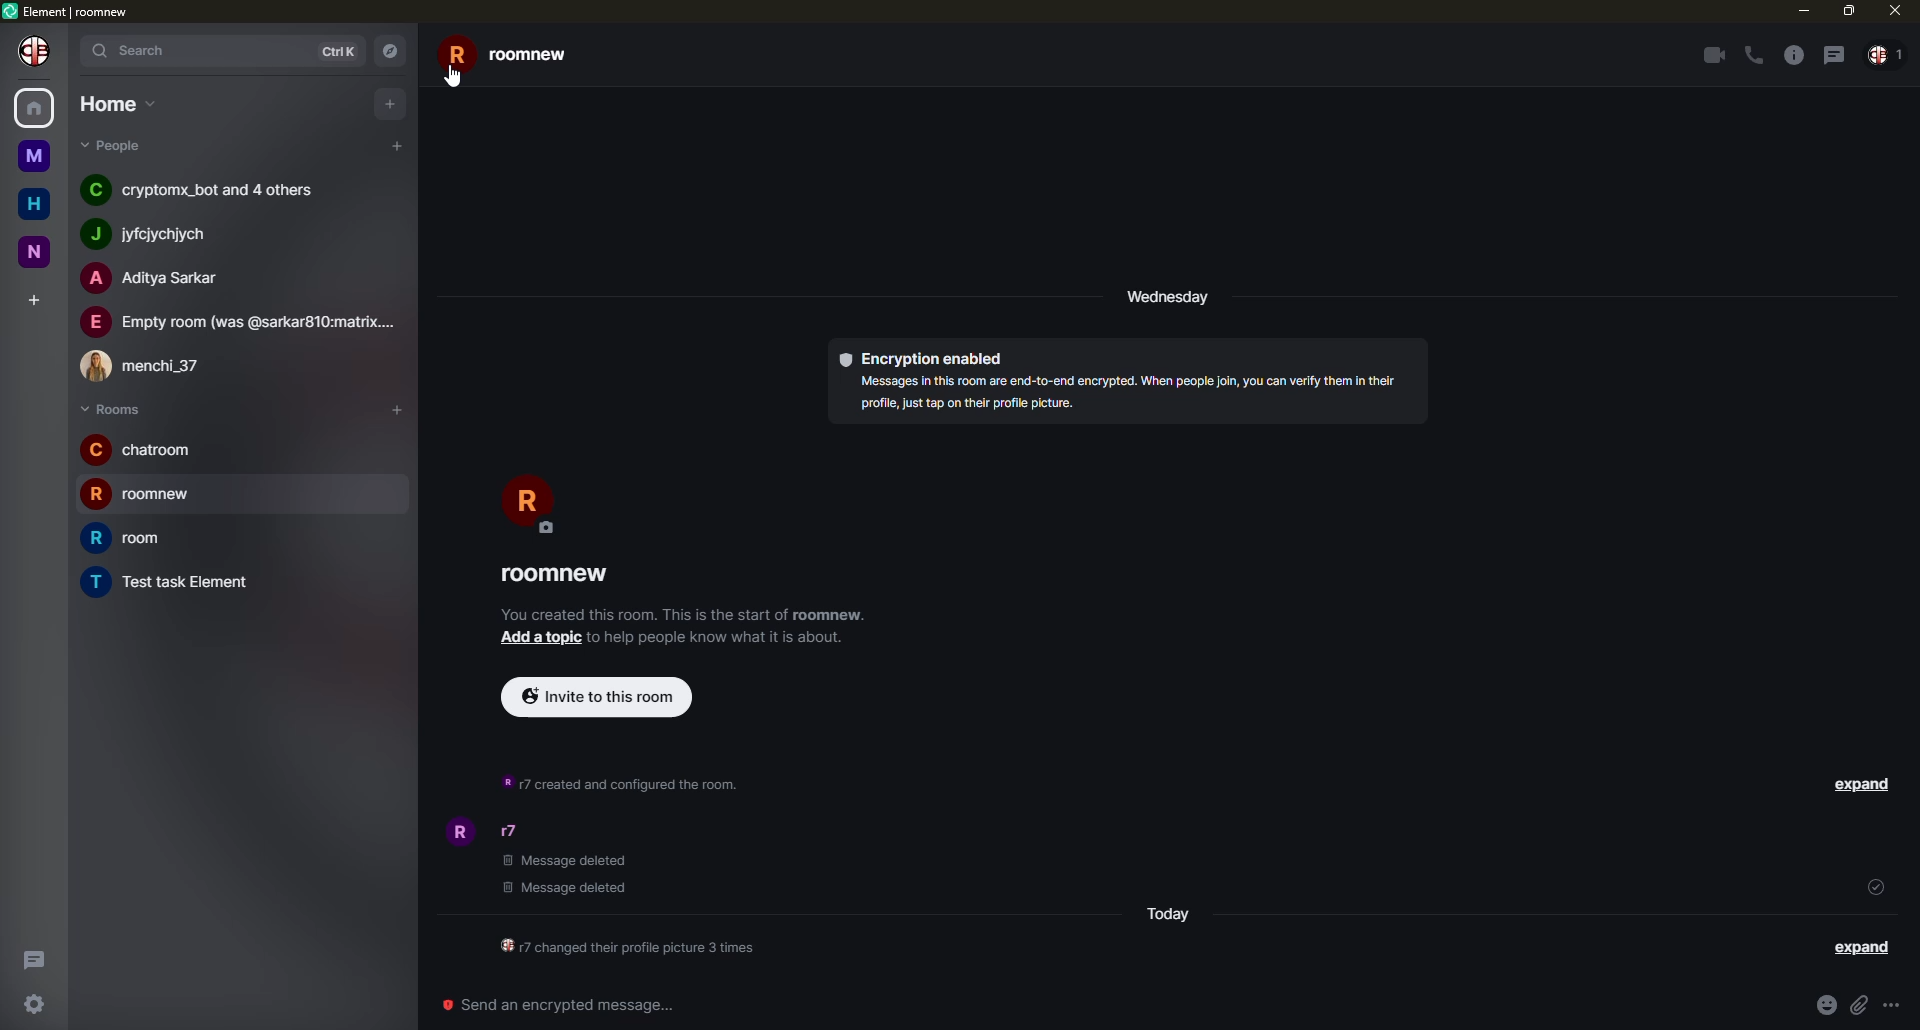 The image size is (1920, 1030). What do you see at coordinates (1886, 57) in the screenshot?
I see `people` at bounding box center [1886, 57].